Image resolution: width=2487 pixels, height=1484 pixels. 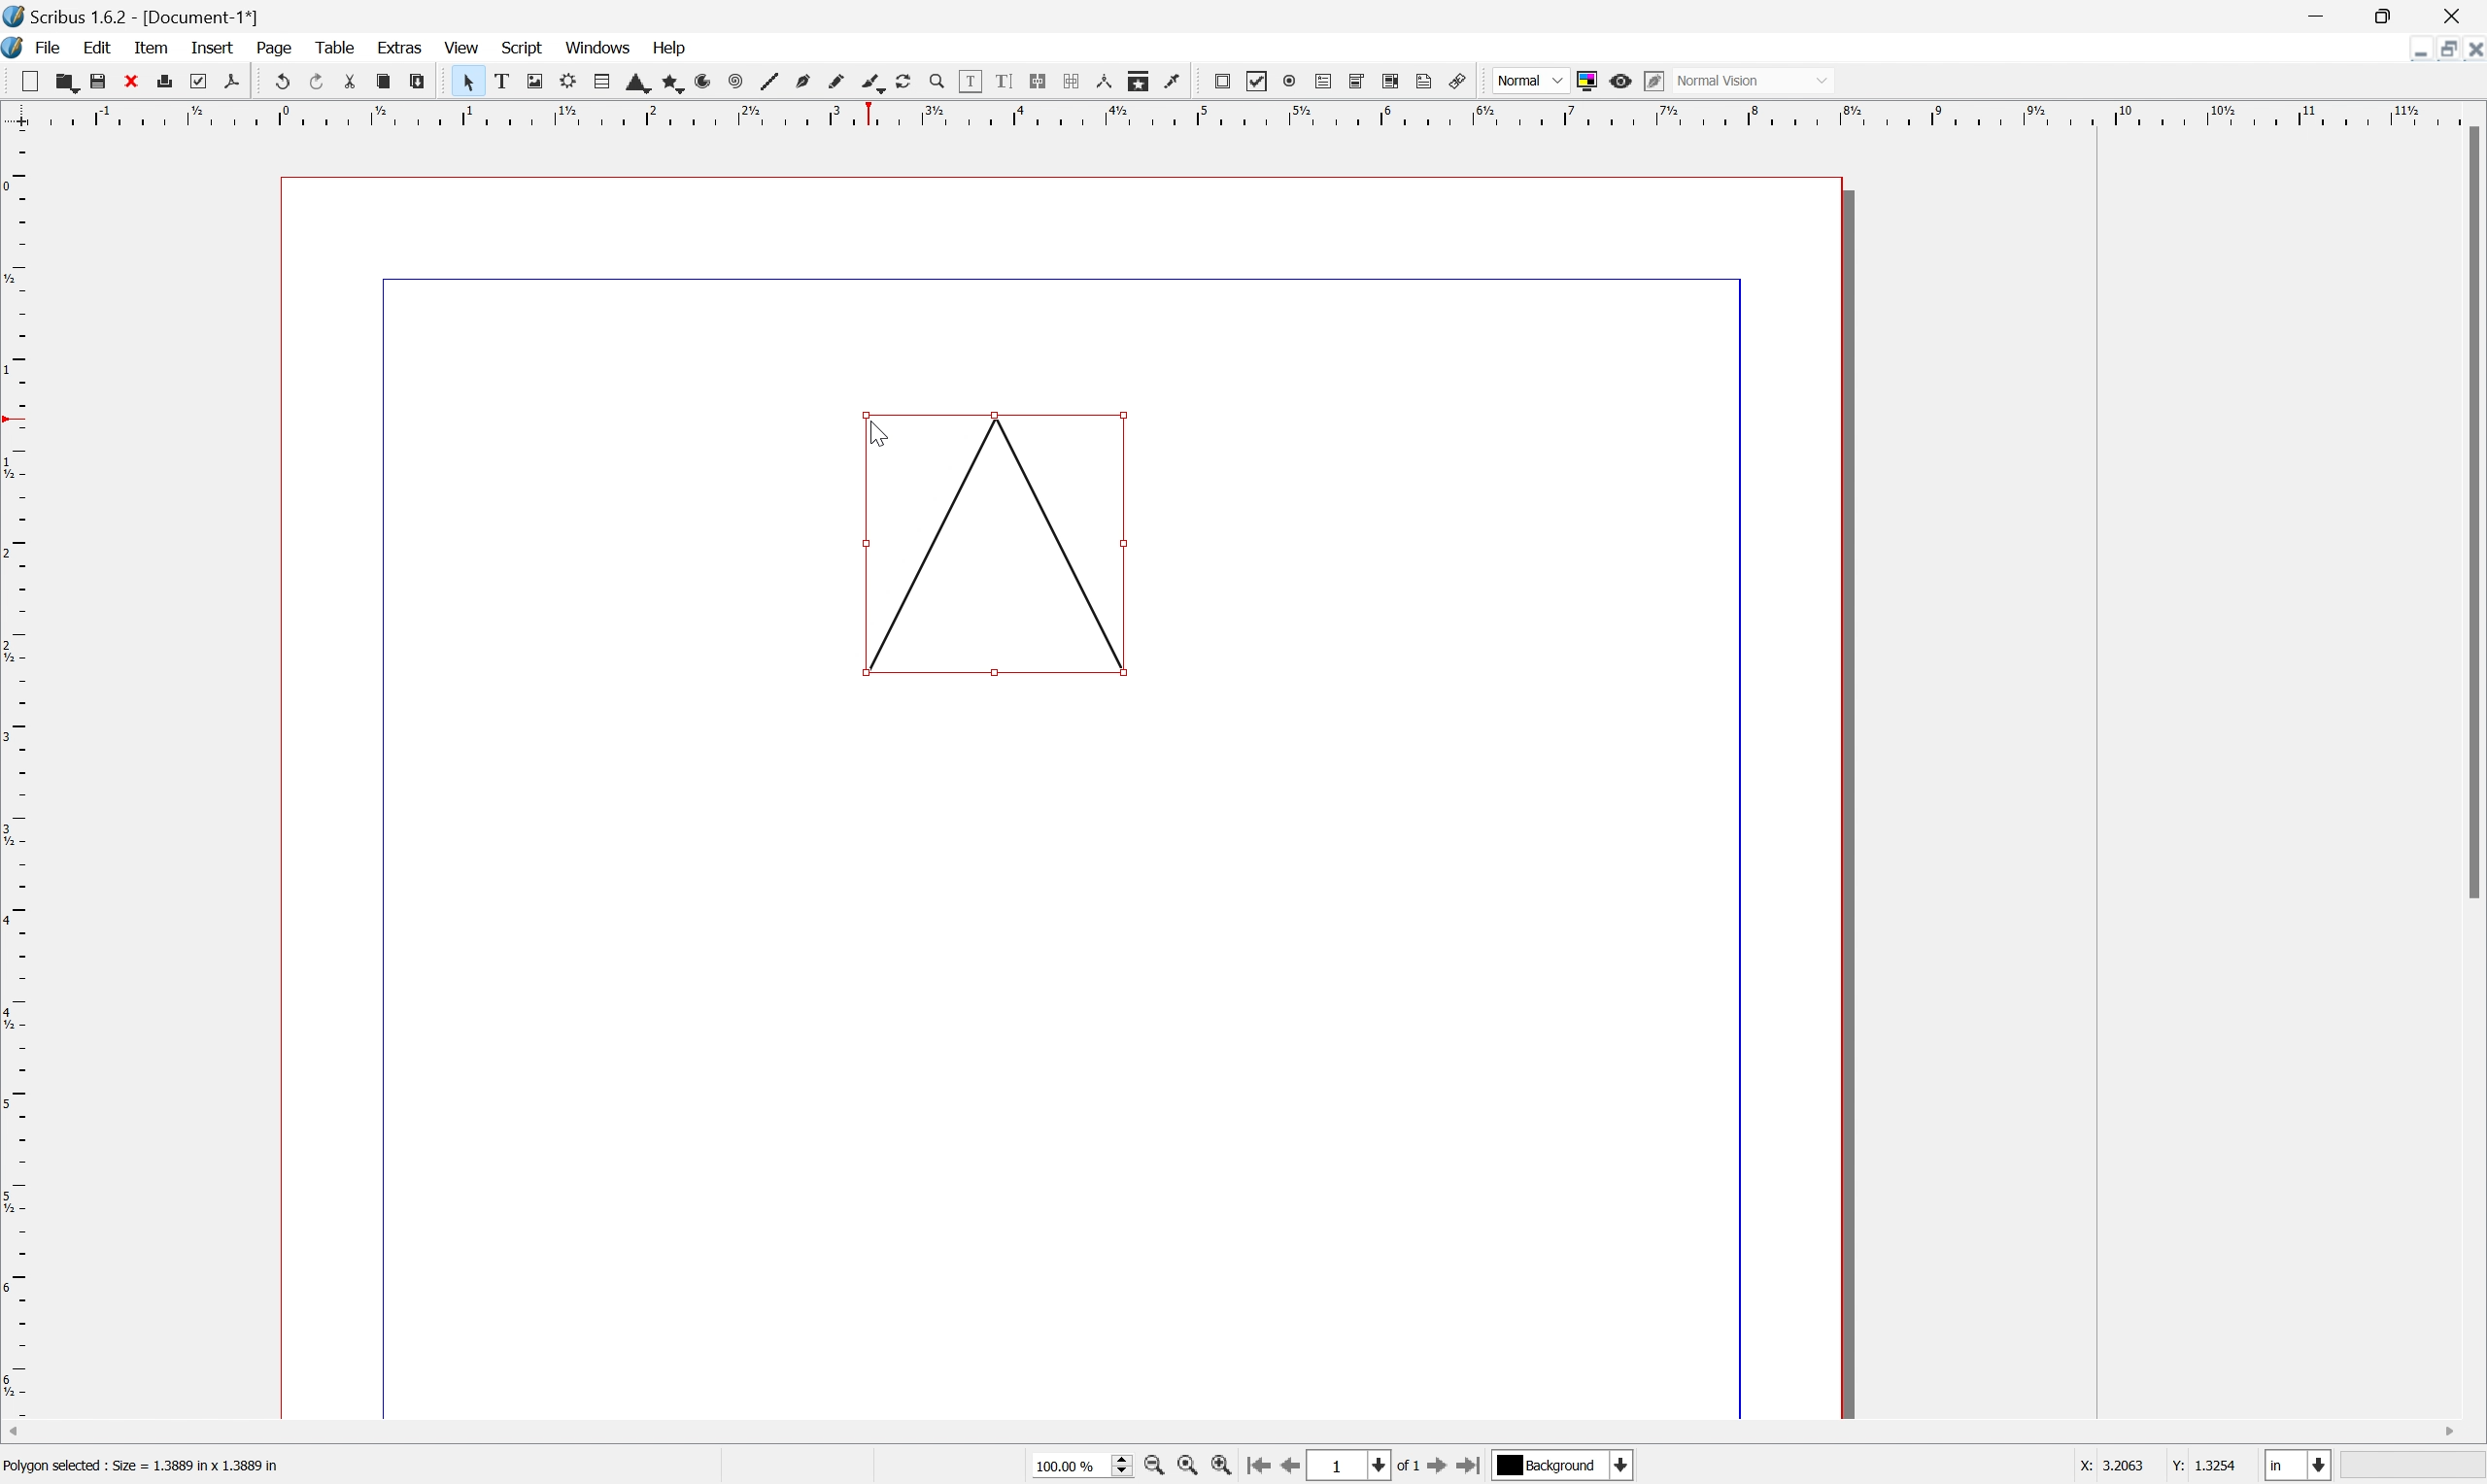 I want to click on Normal, so click(x=1531, y=80).